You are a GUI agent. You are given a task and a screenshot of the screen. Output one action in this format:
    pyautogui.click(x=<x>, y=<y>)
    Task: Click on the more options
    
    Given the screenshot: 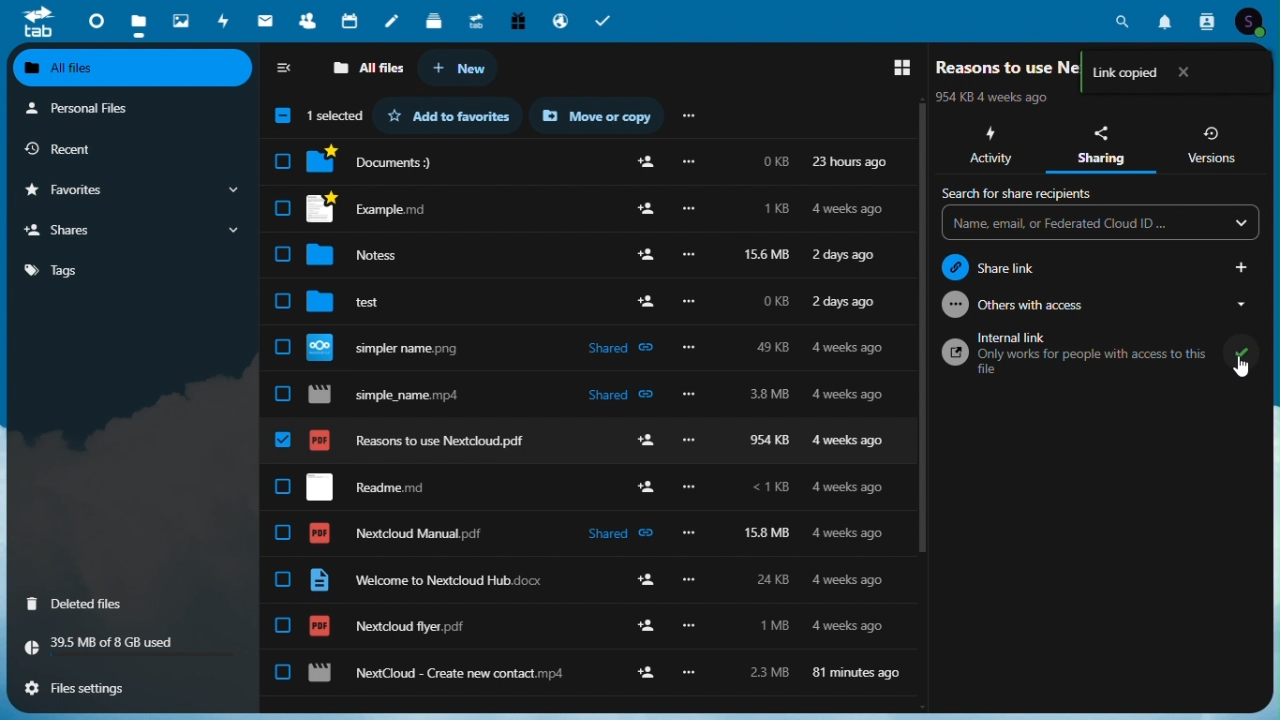 What is the action you would take?
    pyautogui.click(x=692, y=440)
    